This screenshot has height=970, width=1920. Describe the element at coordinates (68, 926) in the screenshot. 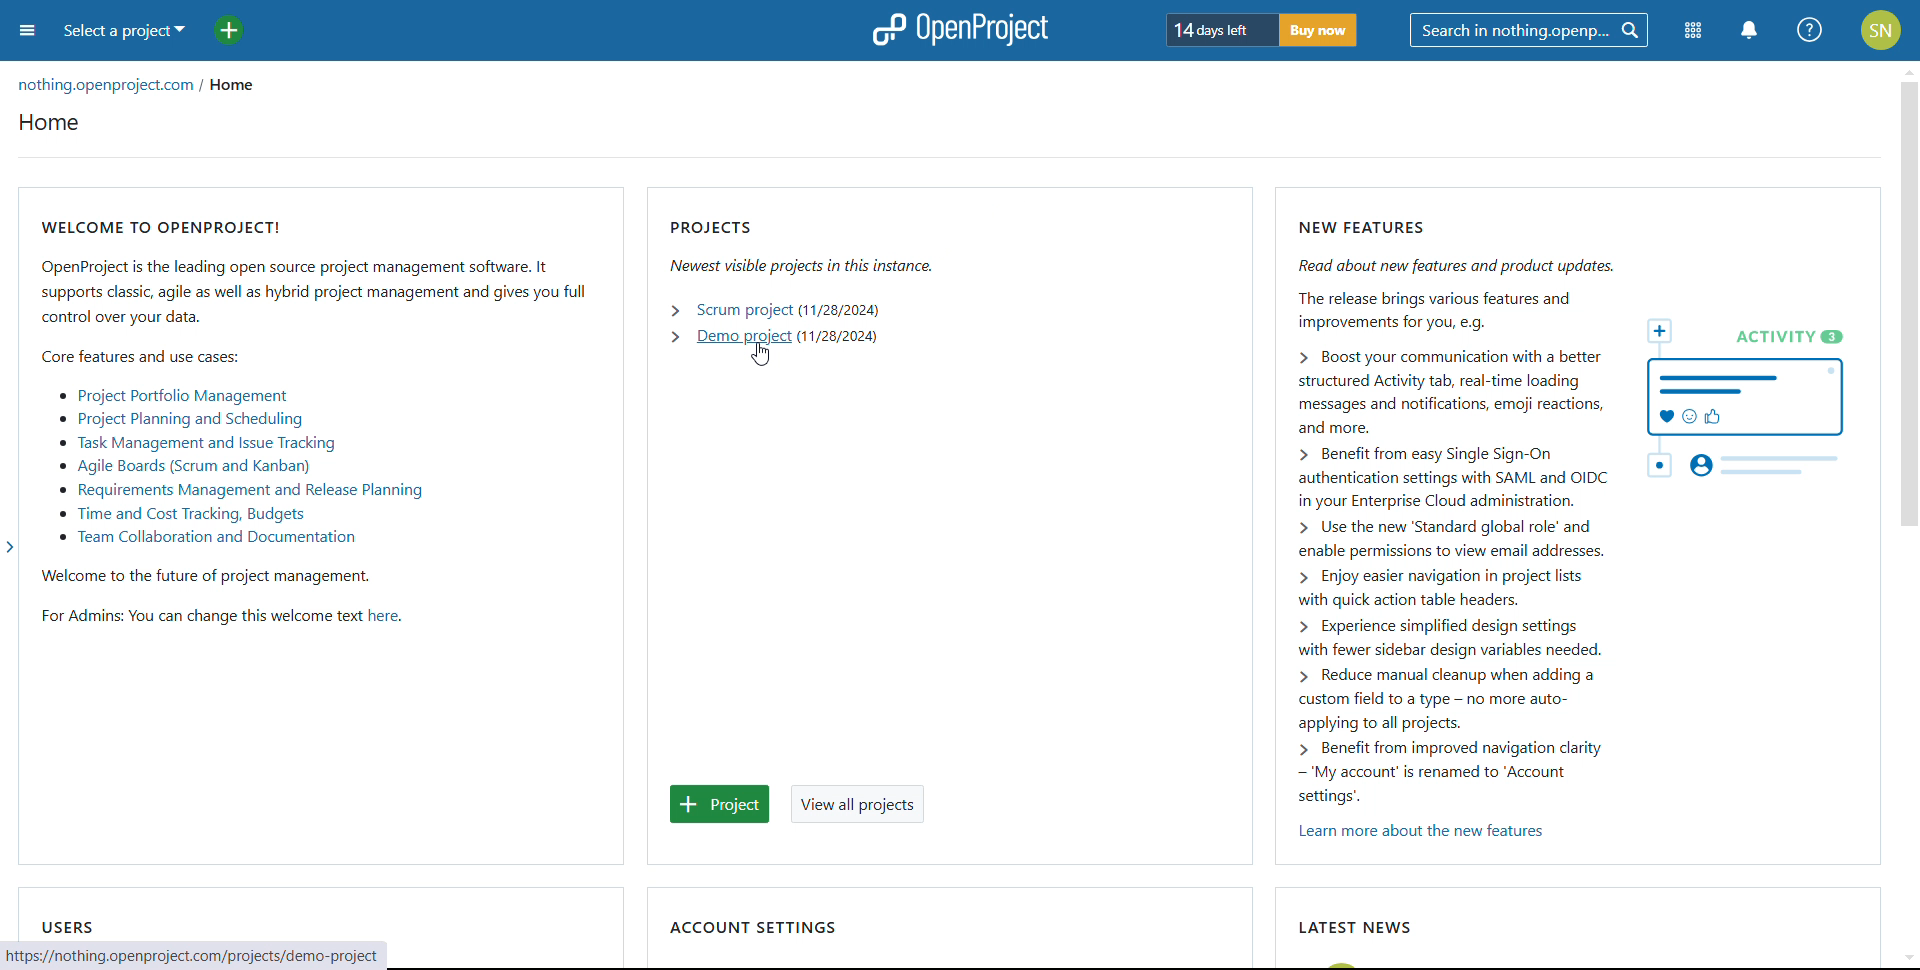

I see `users` at that location.